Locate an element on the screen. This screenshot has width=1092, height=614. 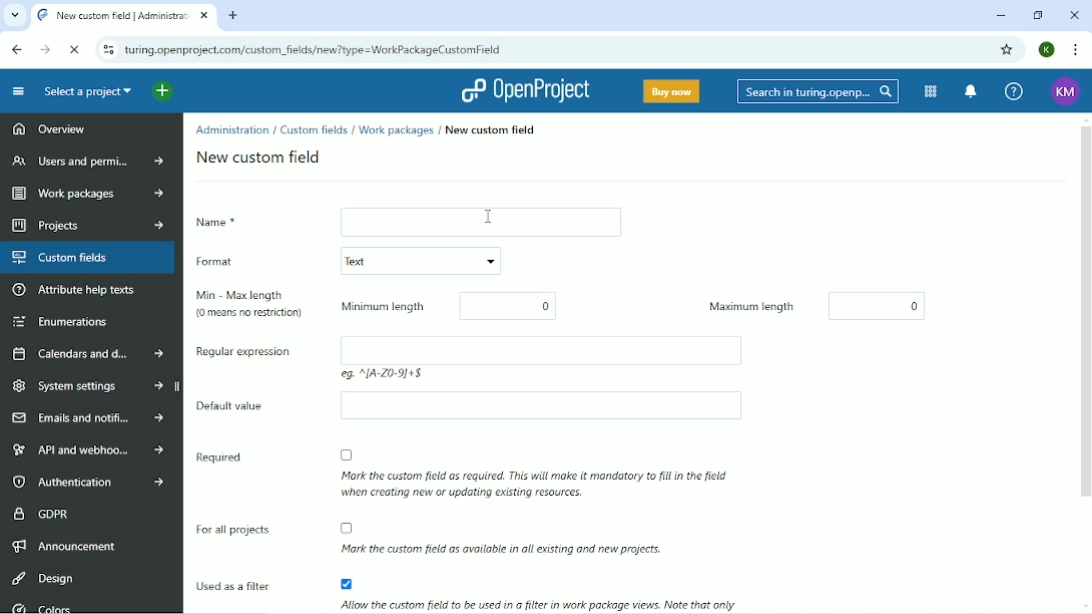
Name is located at coordinates (239, 225).